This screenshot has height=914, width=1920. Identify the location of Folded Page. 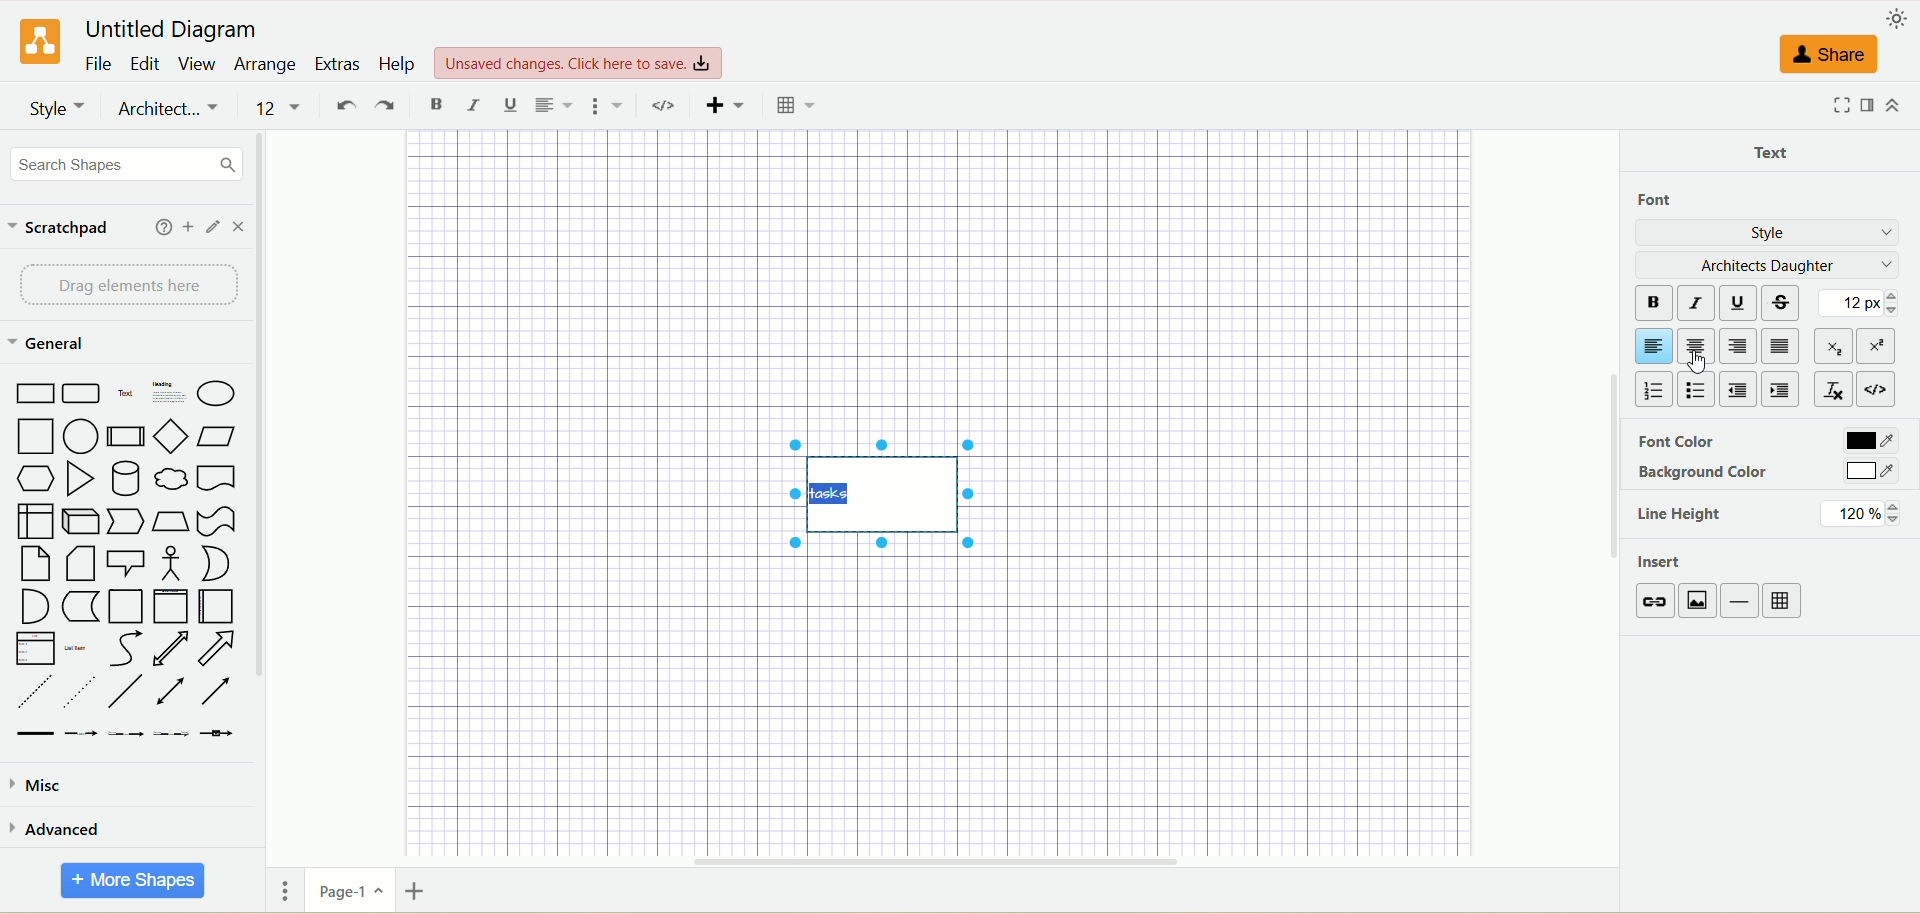
(80, 565).